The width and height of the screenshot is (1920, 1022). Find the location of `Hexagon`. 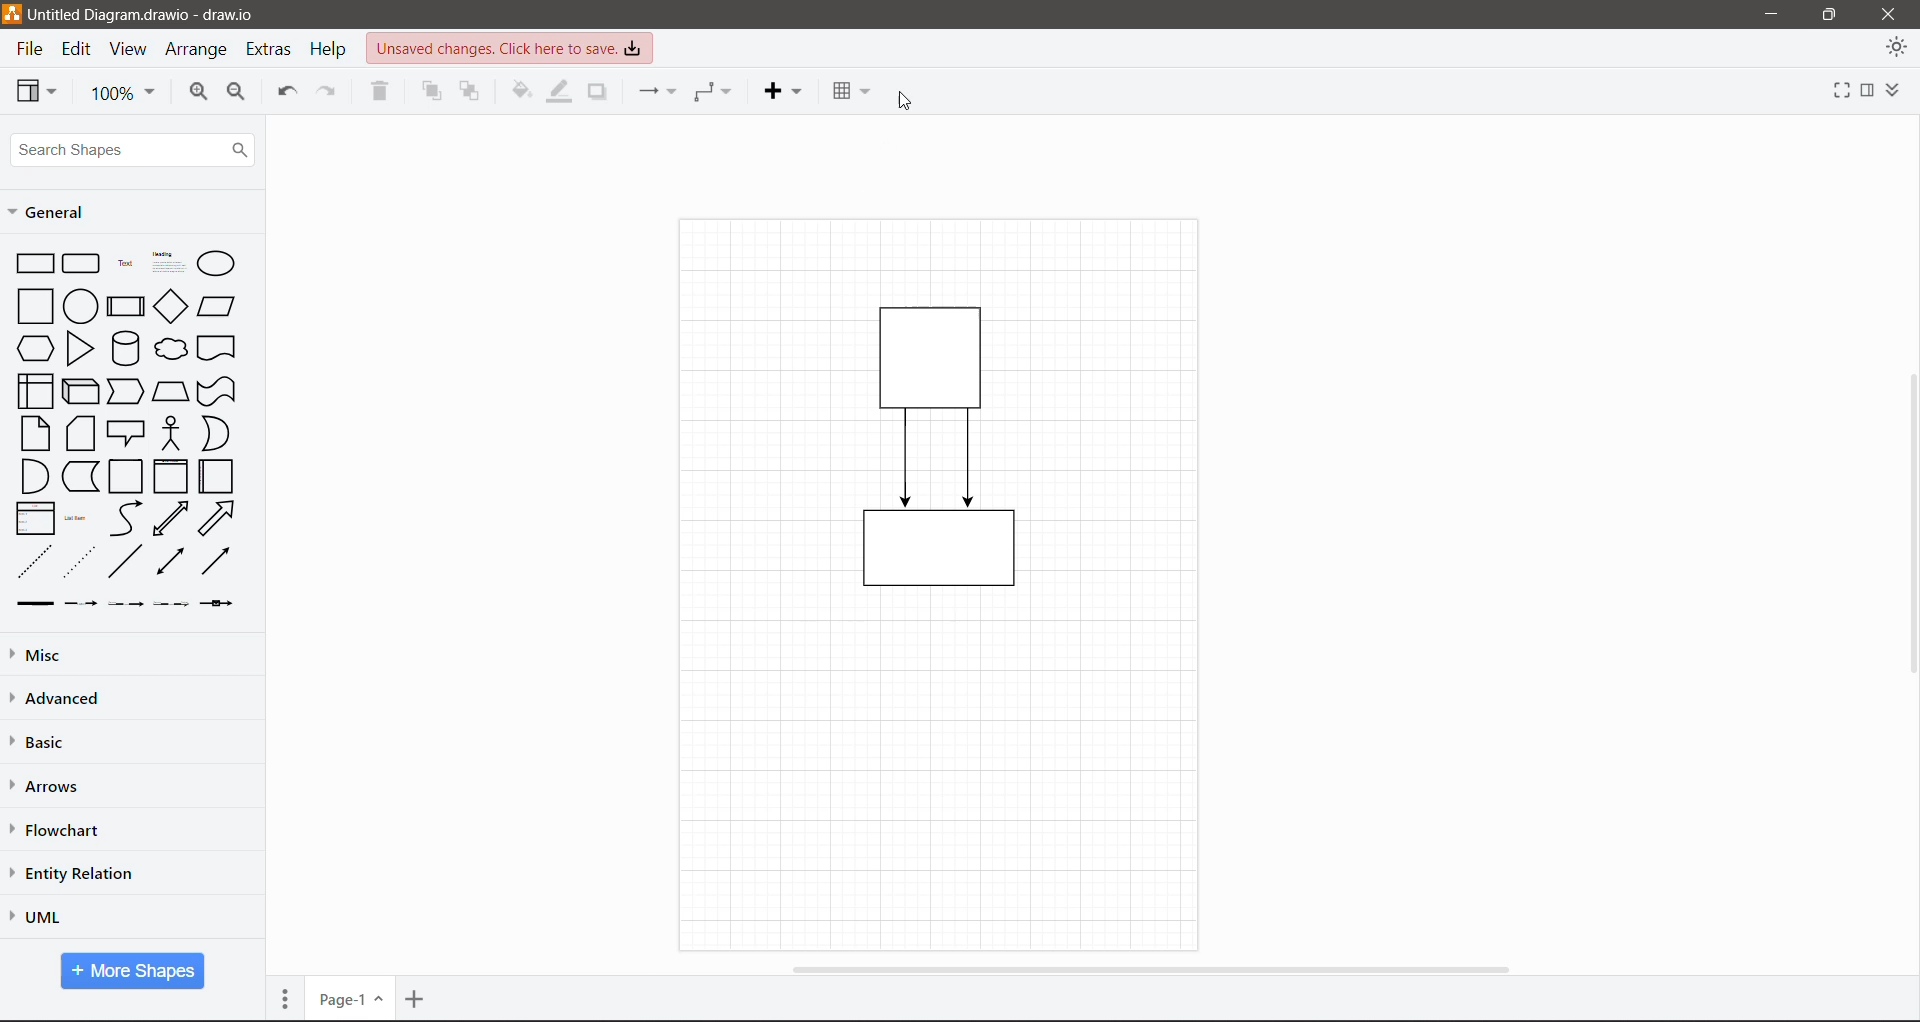

Hexagon is located at coordinates (34, 347).